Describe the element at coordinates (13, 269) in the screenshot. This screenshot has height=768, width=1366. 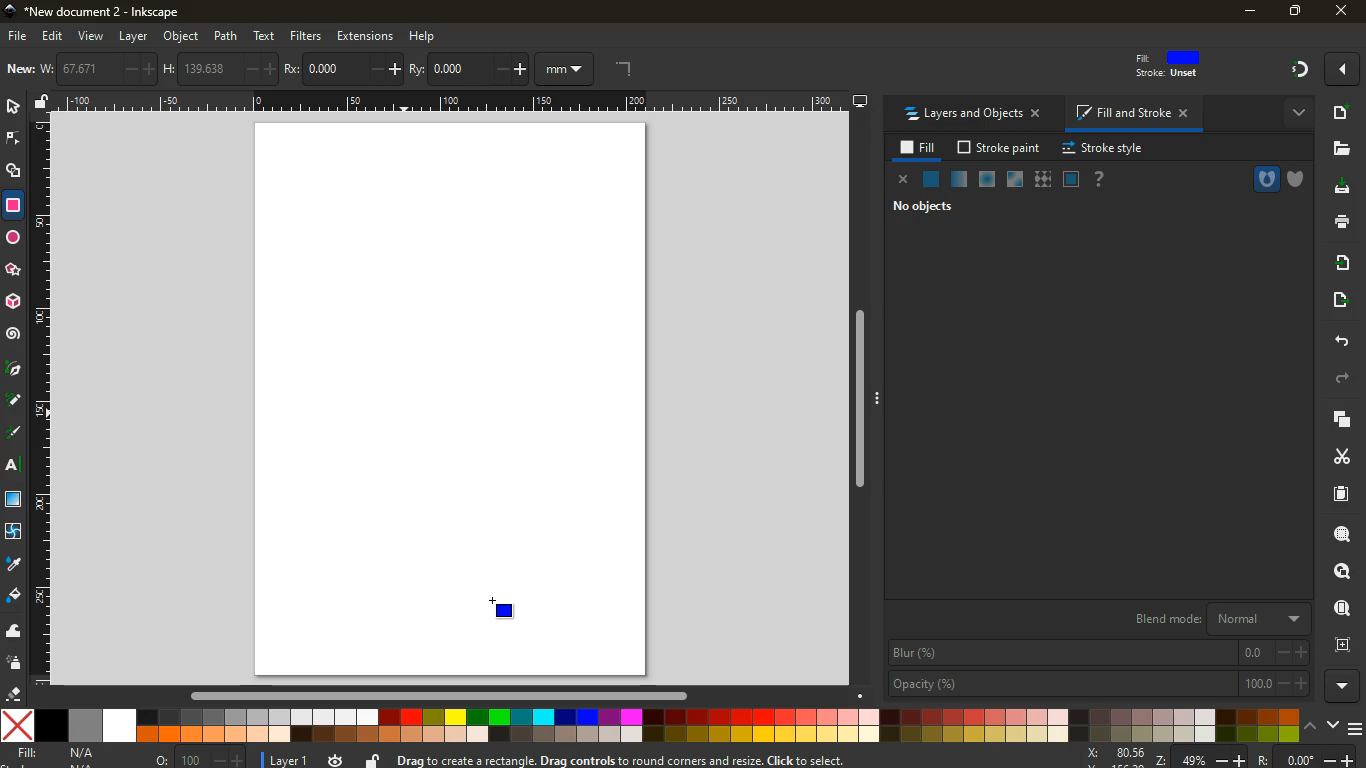
I see `` at that location.